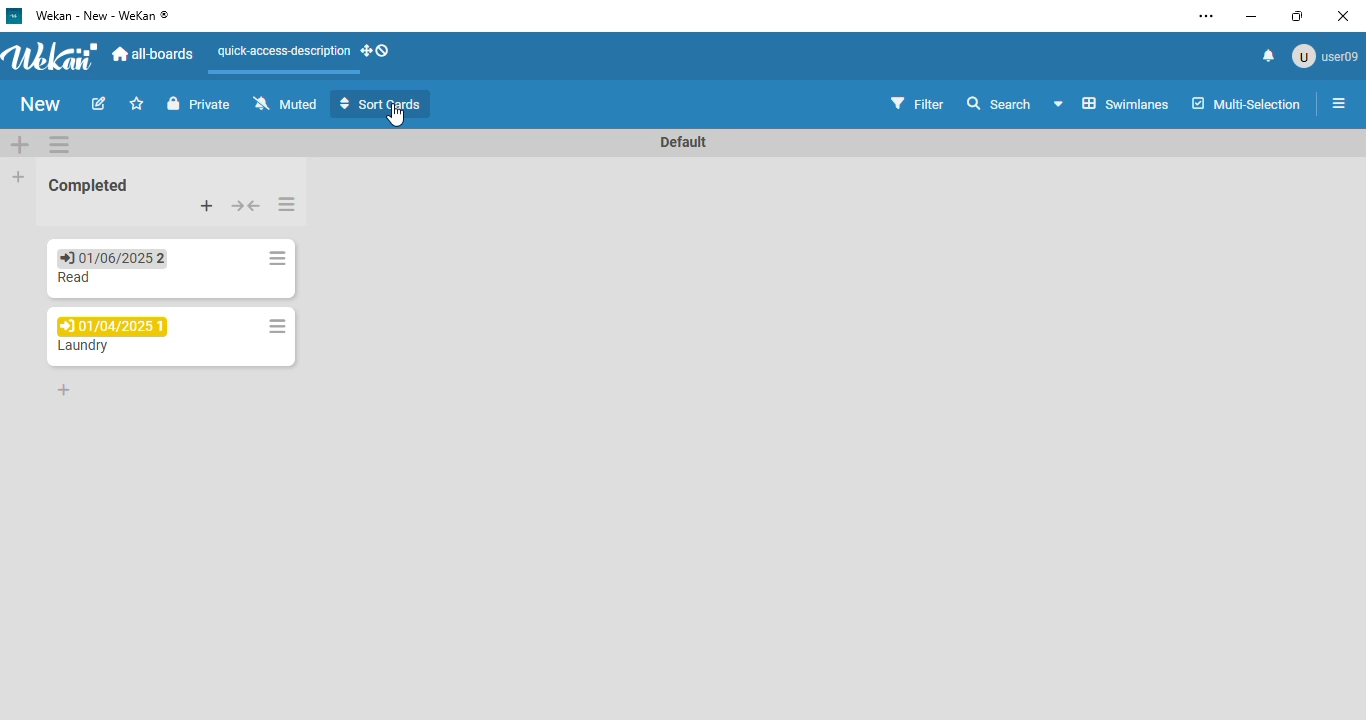 Image resolution: width=1366 pixels, height=720 pixels. I want to click on filter, so click(918, 102).